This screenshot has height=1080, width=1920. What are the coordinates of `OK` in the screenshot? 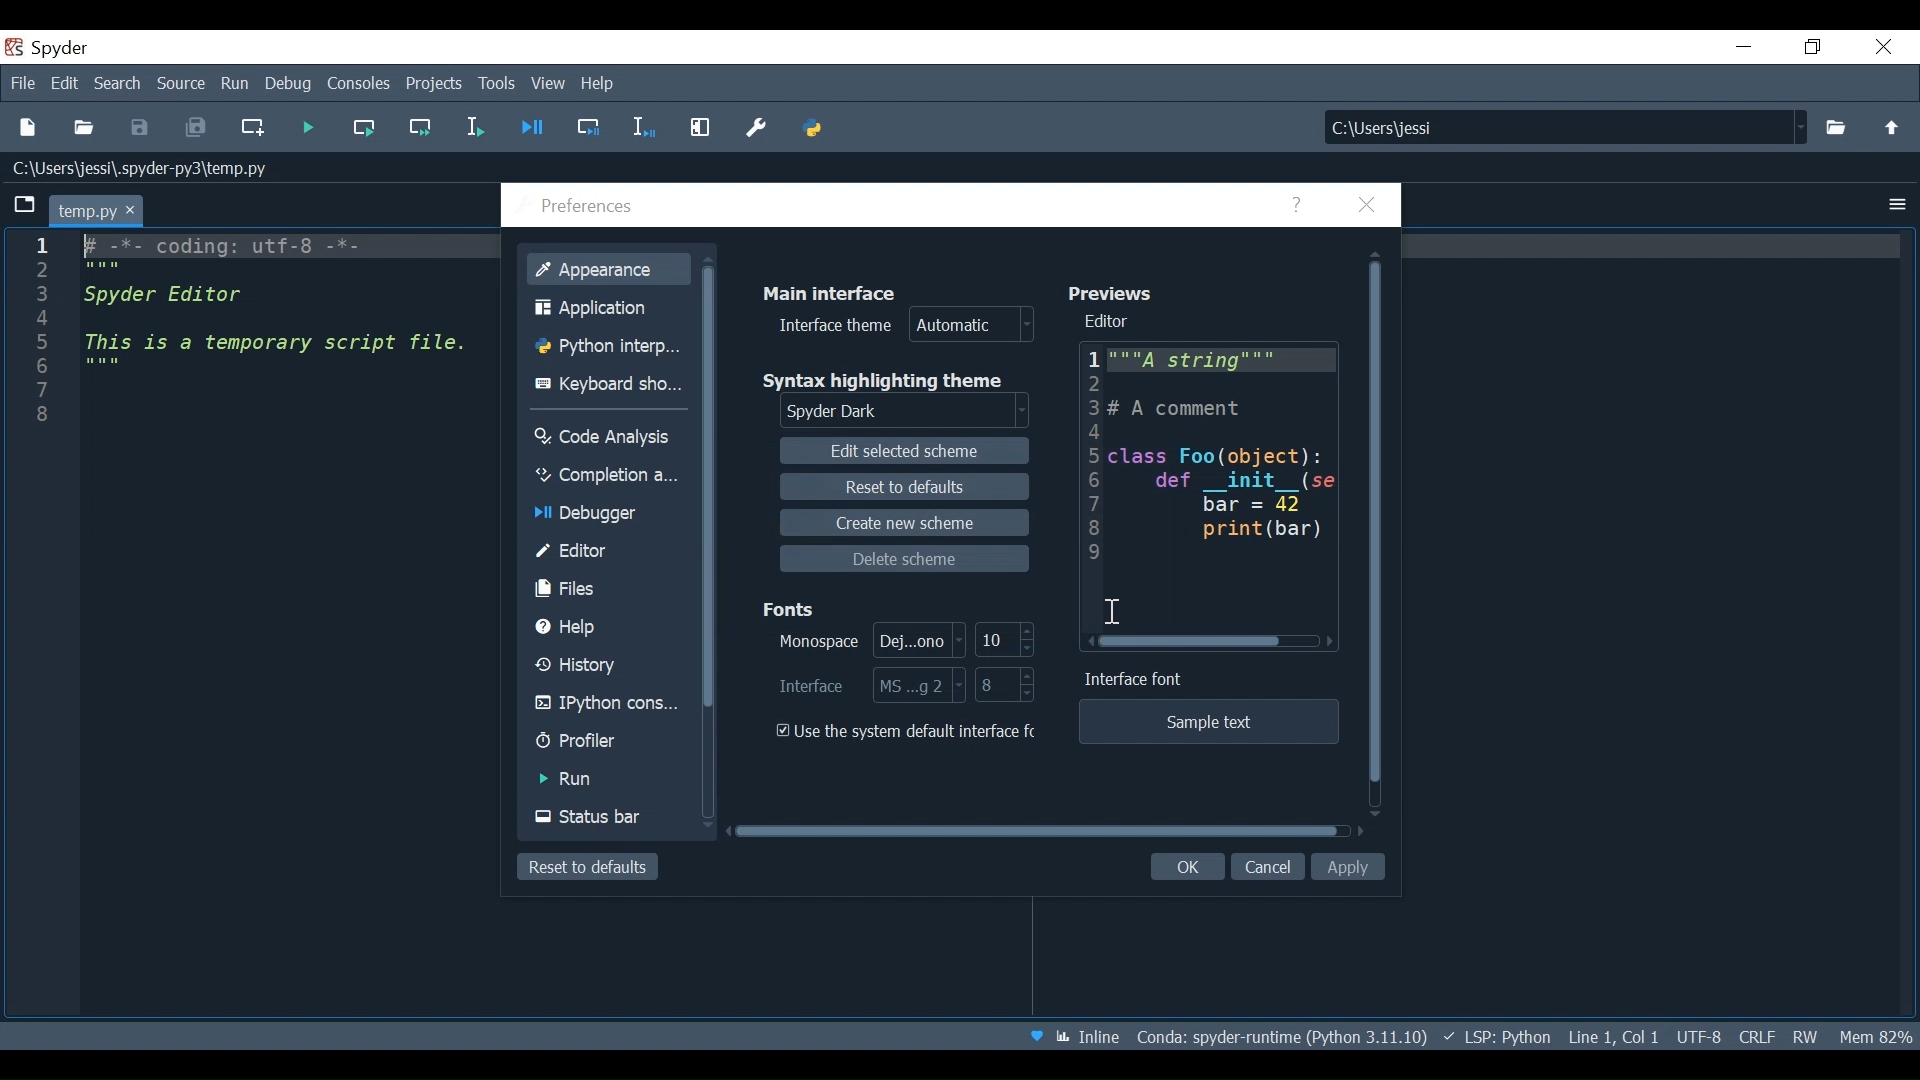 It's located at (1187, 866).